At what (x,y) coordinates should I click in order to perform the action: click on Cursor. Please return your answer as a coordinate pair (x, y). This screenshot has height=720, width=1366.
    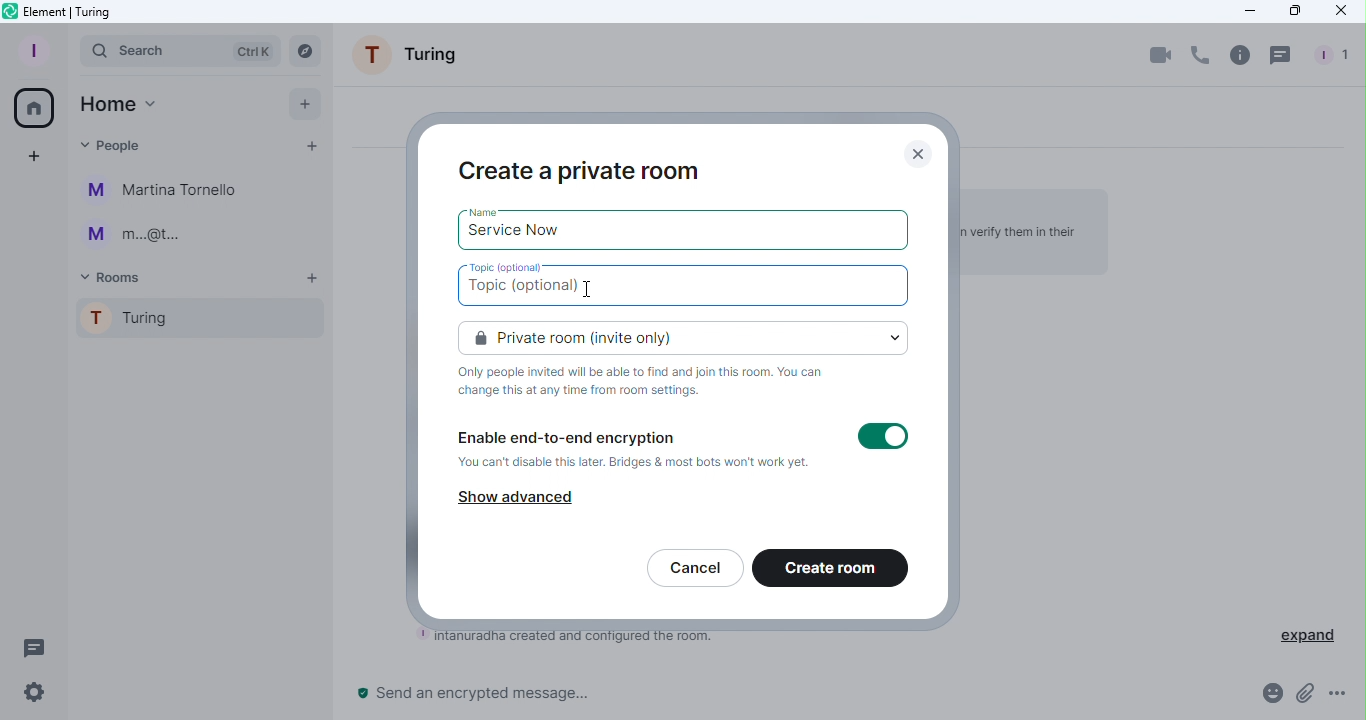
    Looking at the image, I should click on (588, 287).